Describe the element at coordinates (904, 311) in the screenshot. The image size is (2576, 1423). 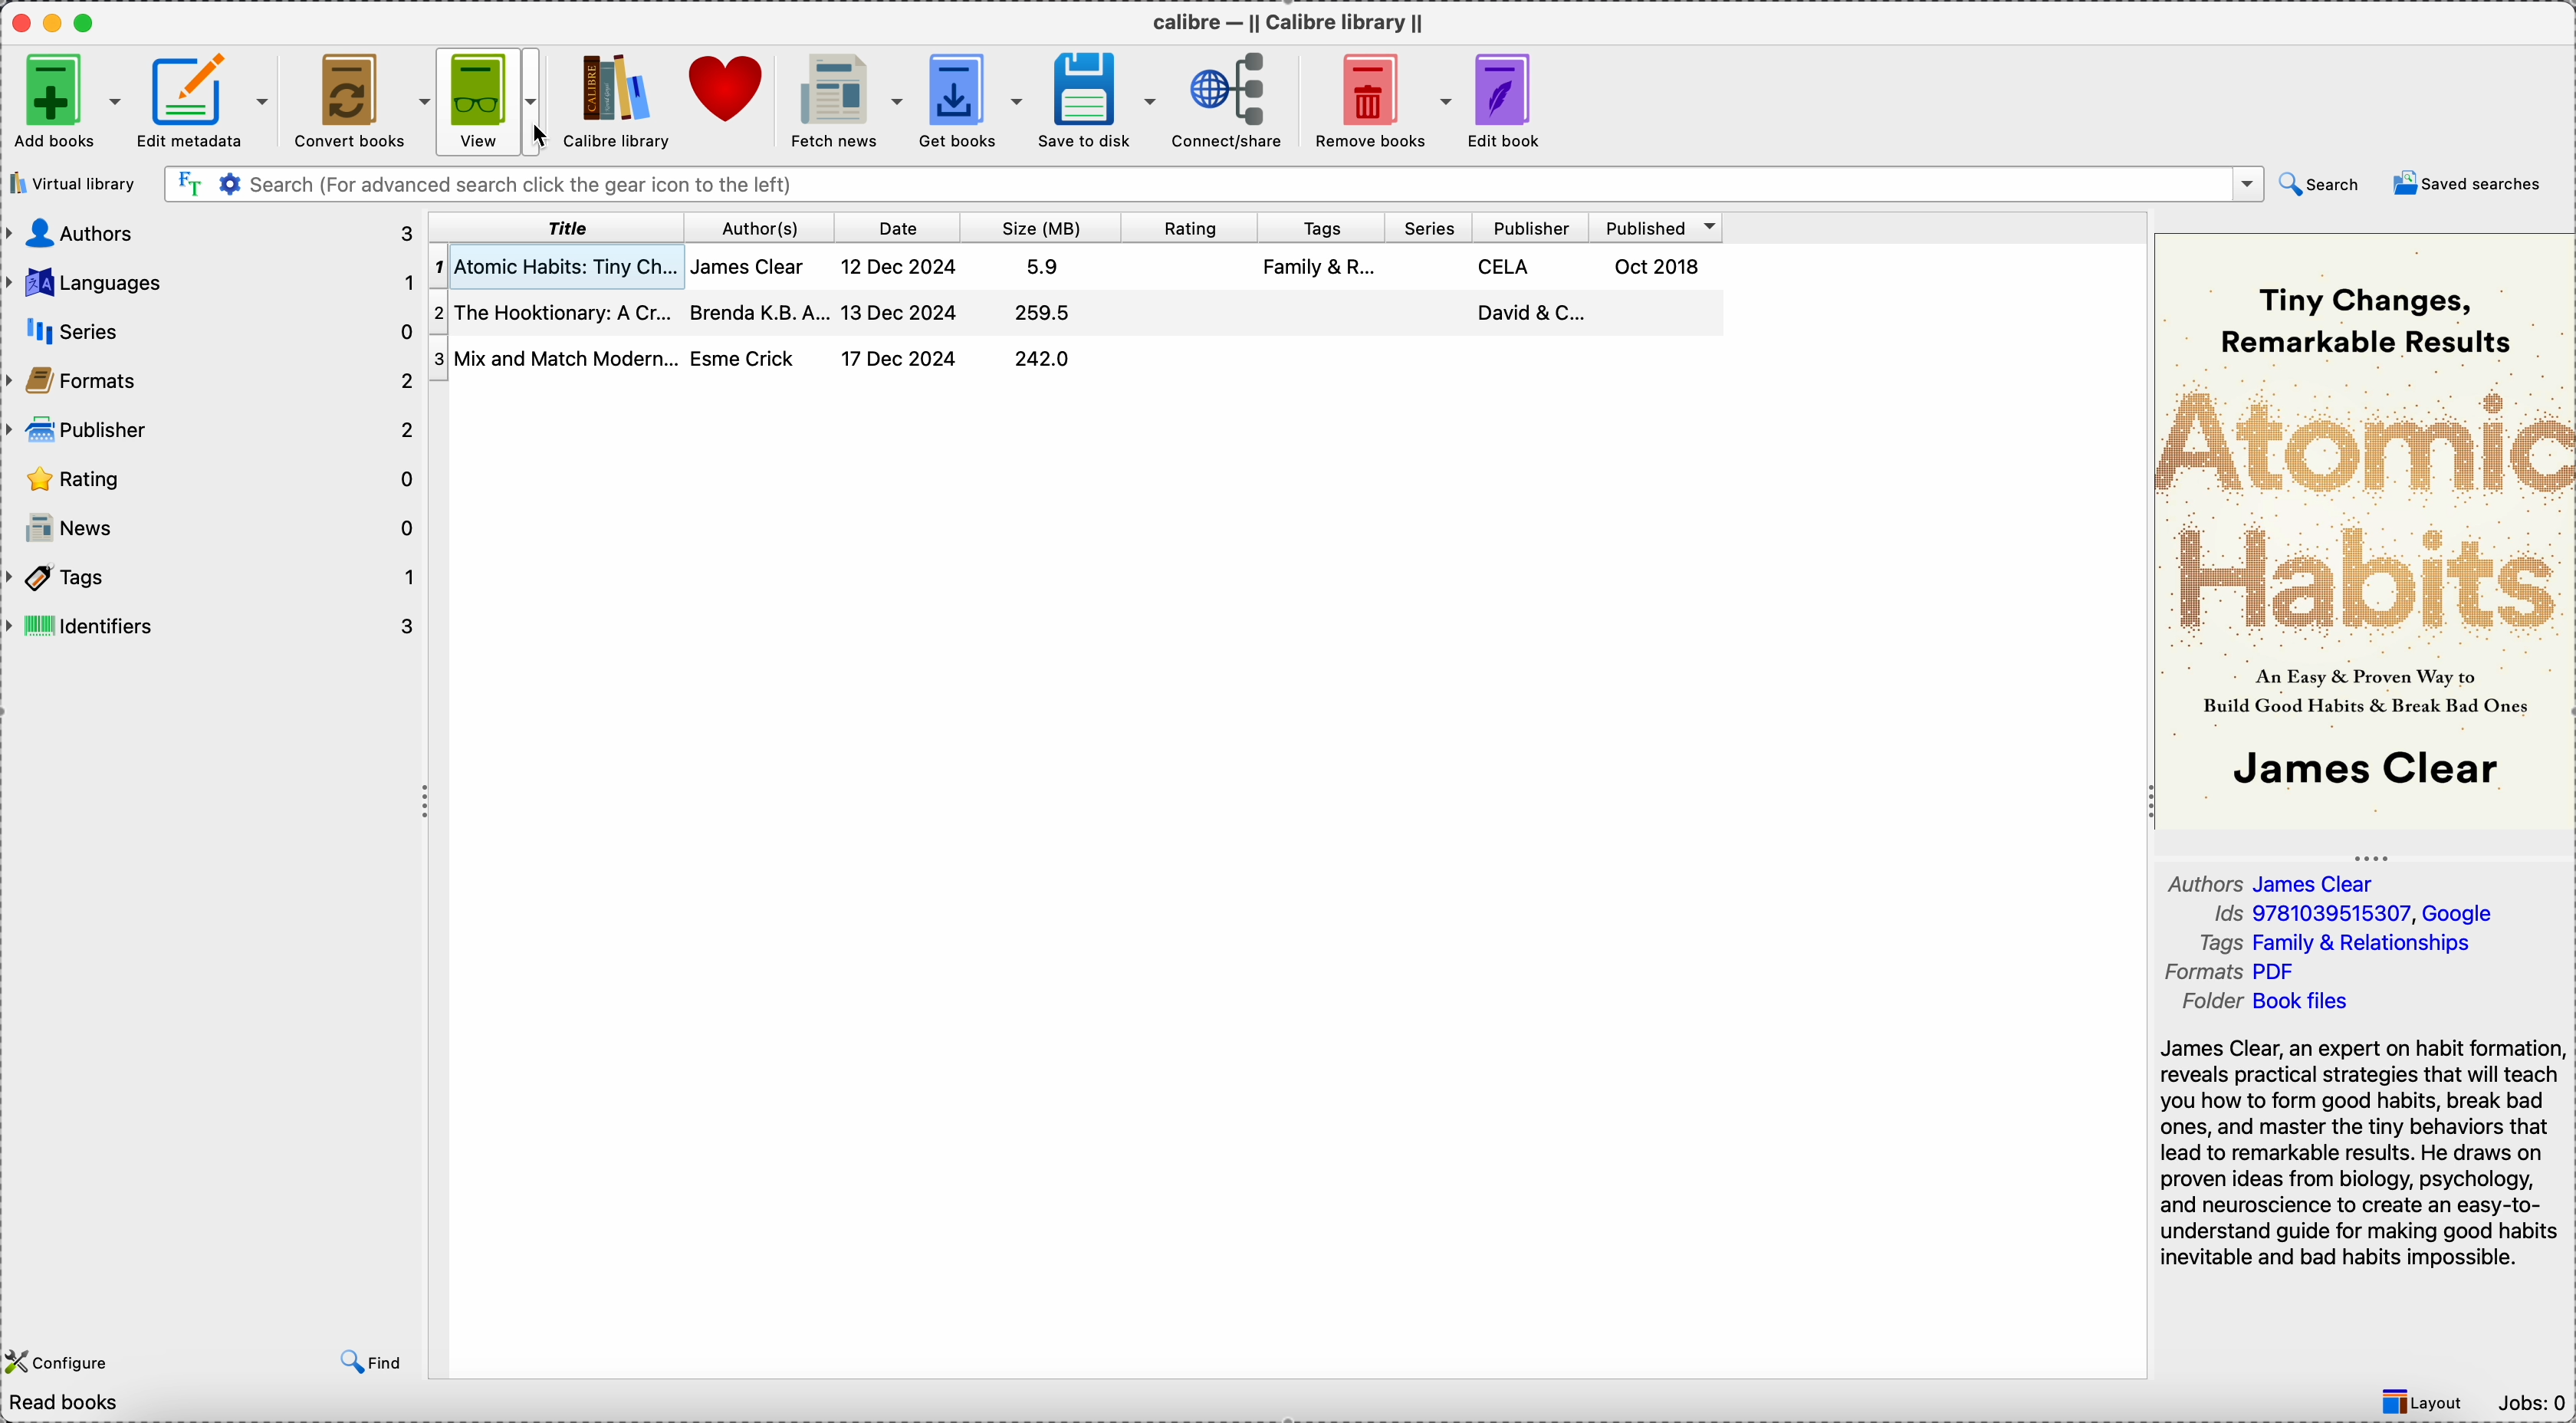
I see `13 Dec 2024` at that location.